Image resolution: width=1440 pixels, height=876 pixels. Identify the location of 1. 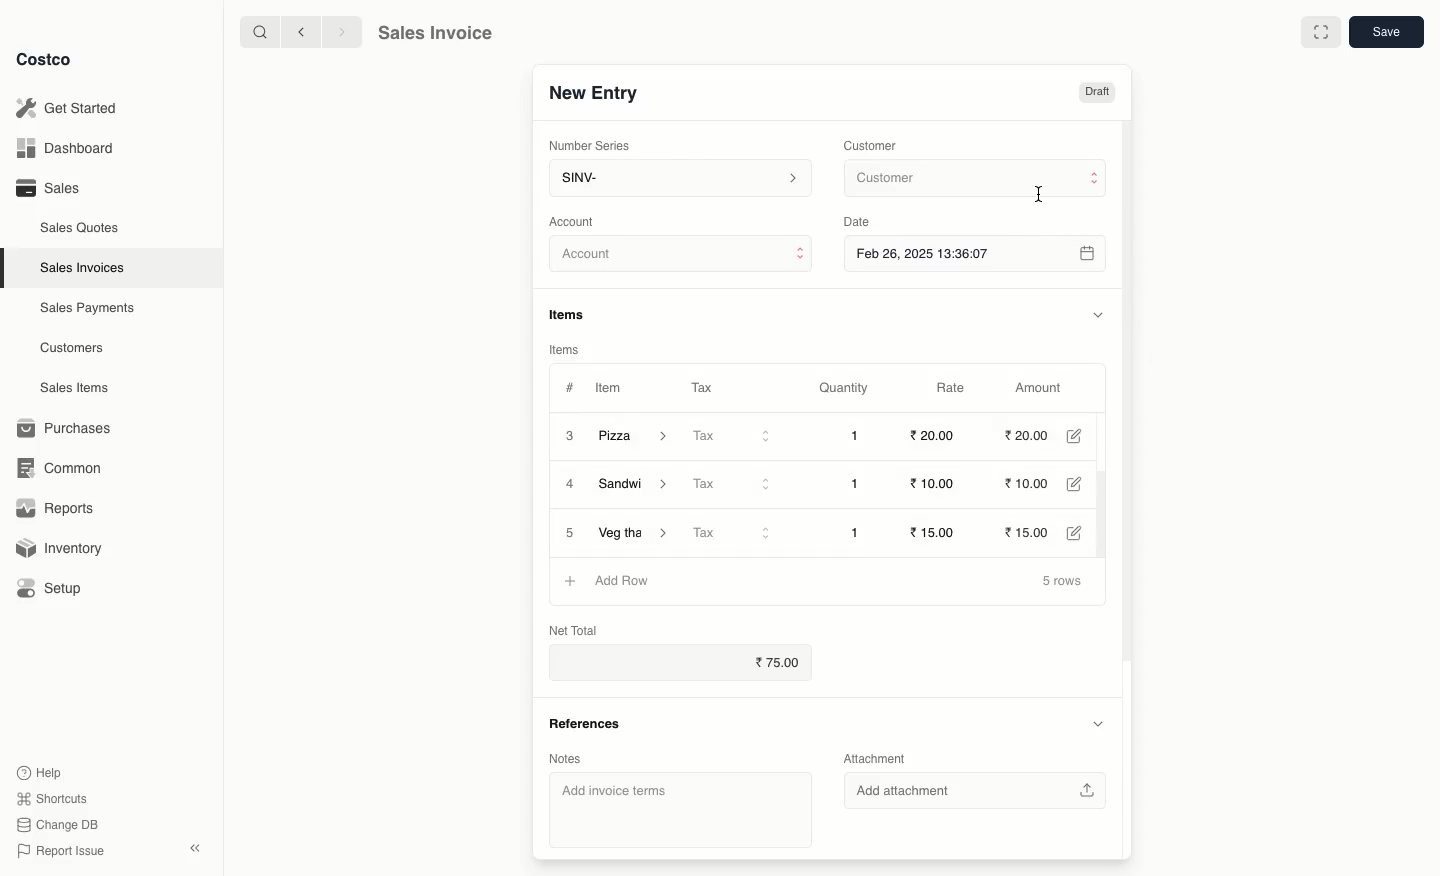
(860, 484).